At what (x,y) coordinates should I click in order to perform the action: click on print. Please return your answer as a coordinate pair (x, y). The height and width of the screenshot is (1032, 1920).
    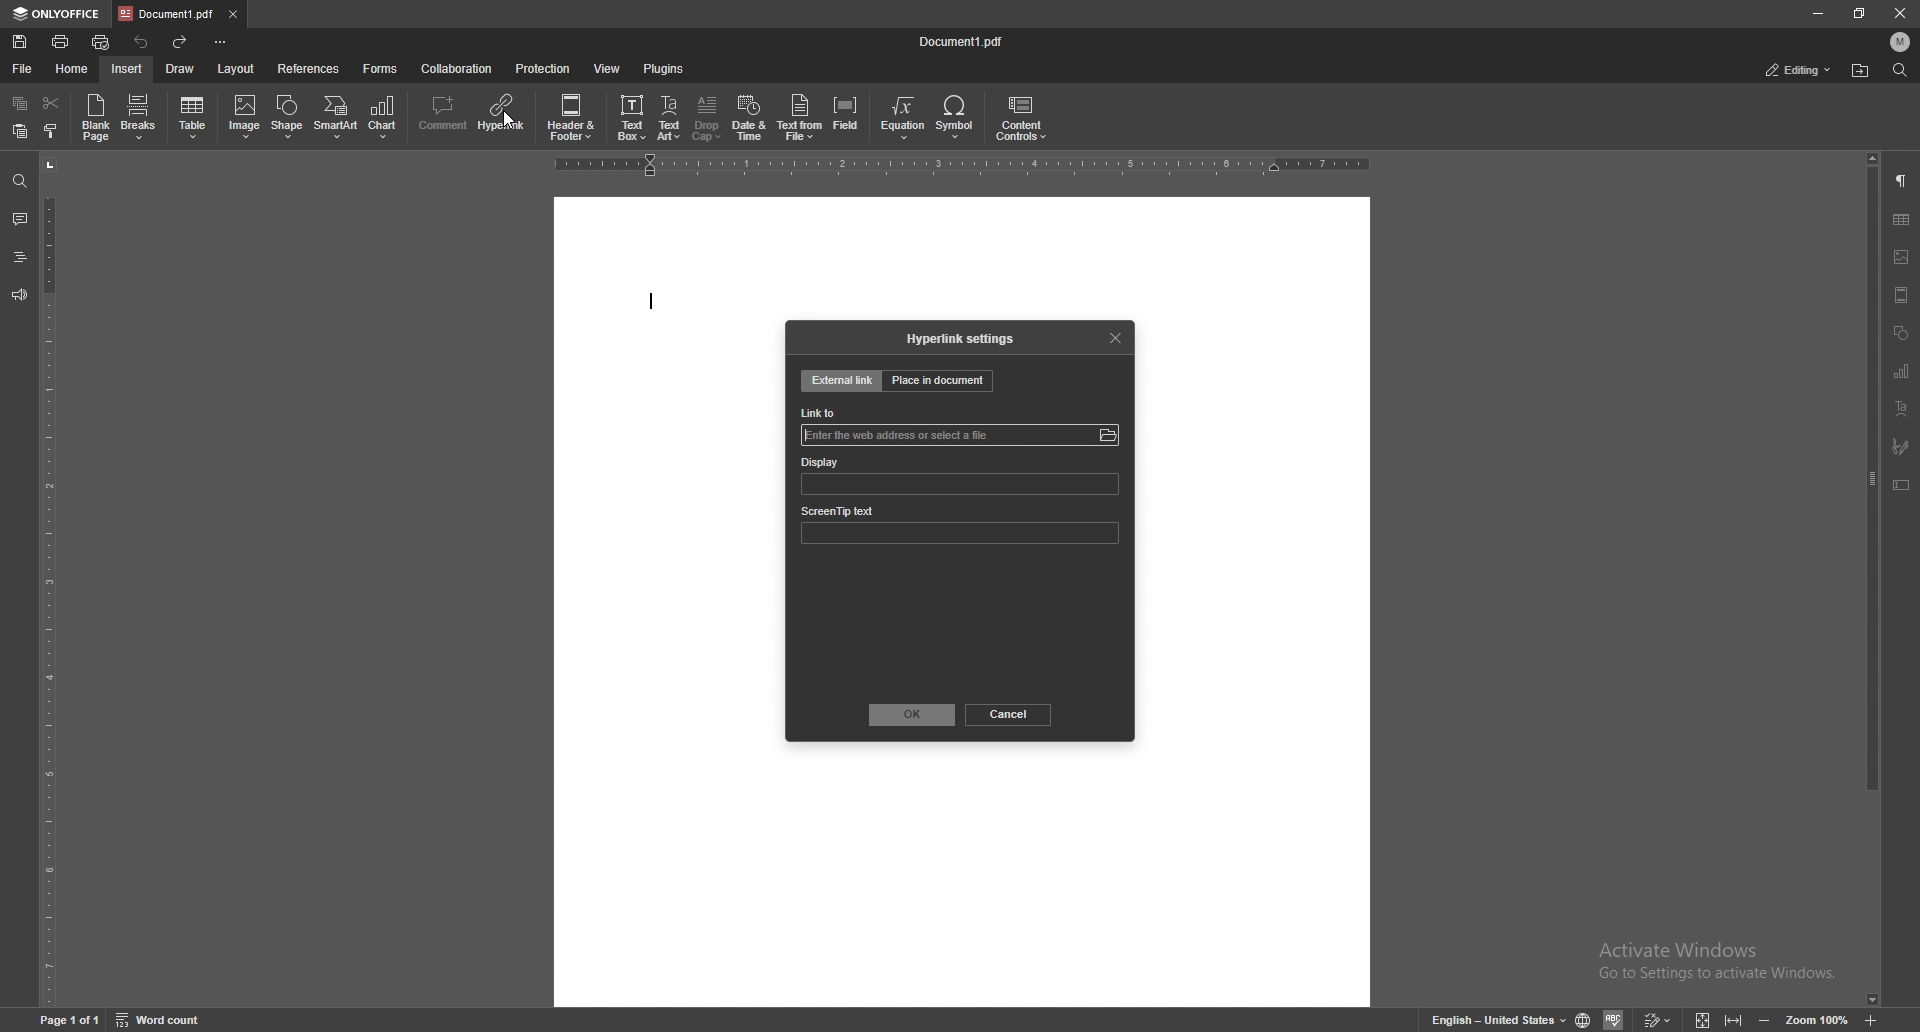
    Looking at the image, I should click on (62, 41).